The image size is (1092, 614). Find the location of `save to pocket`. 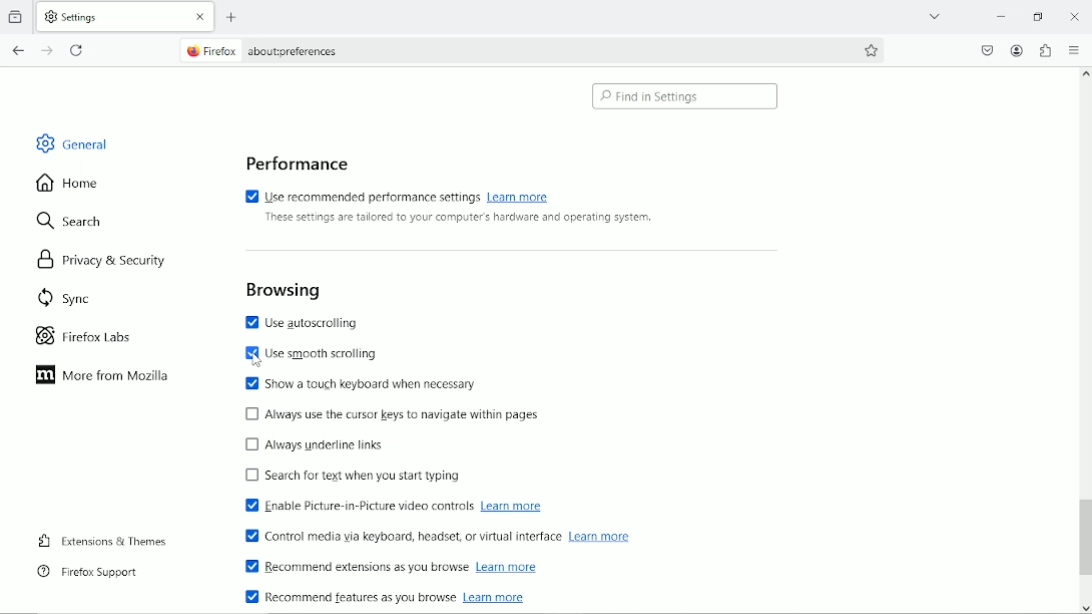

save to pocket is located at coordinates (987, 49).